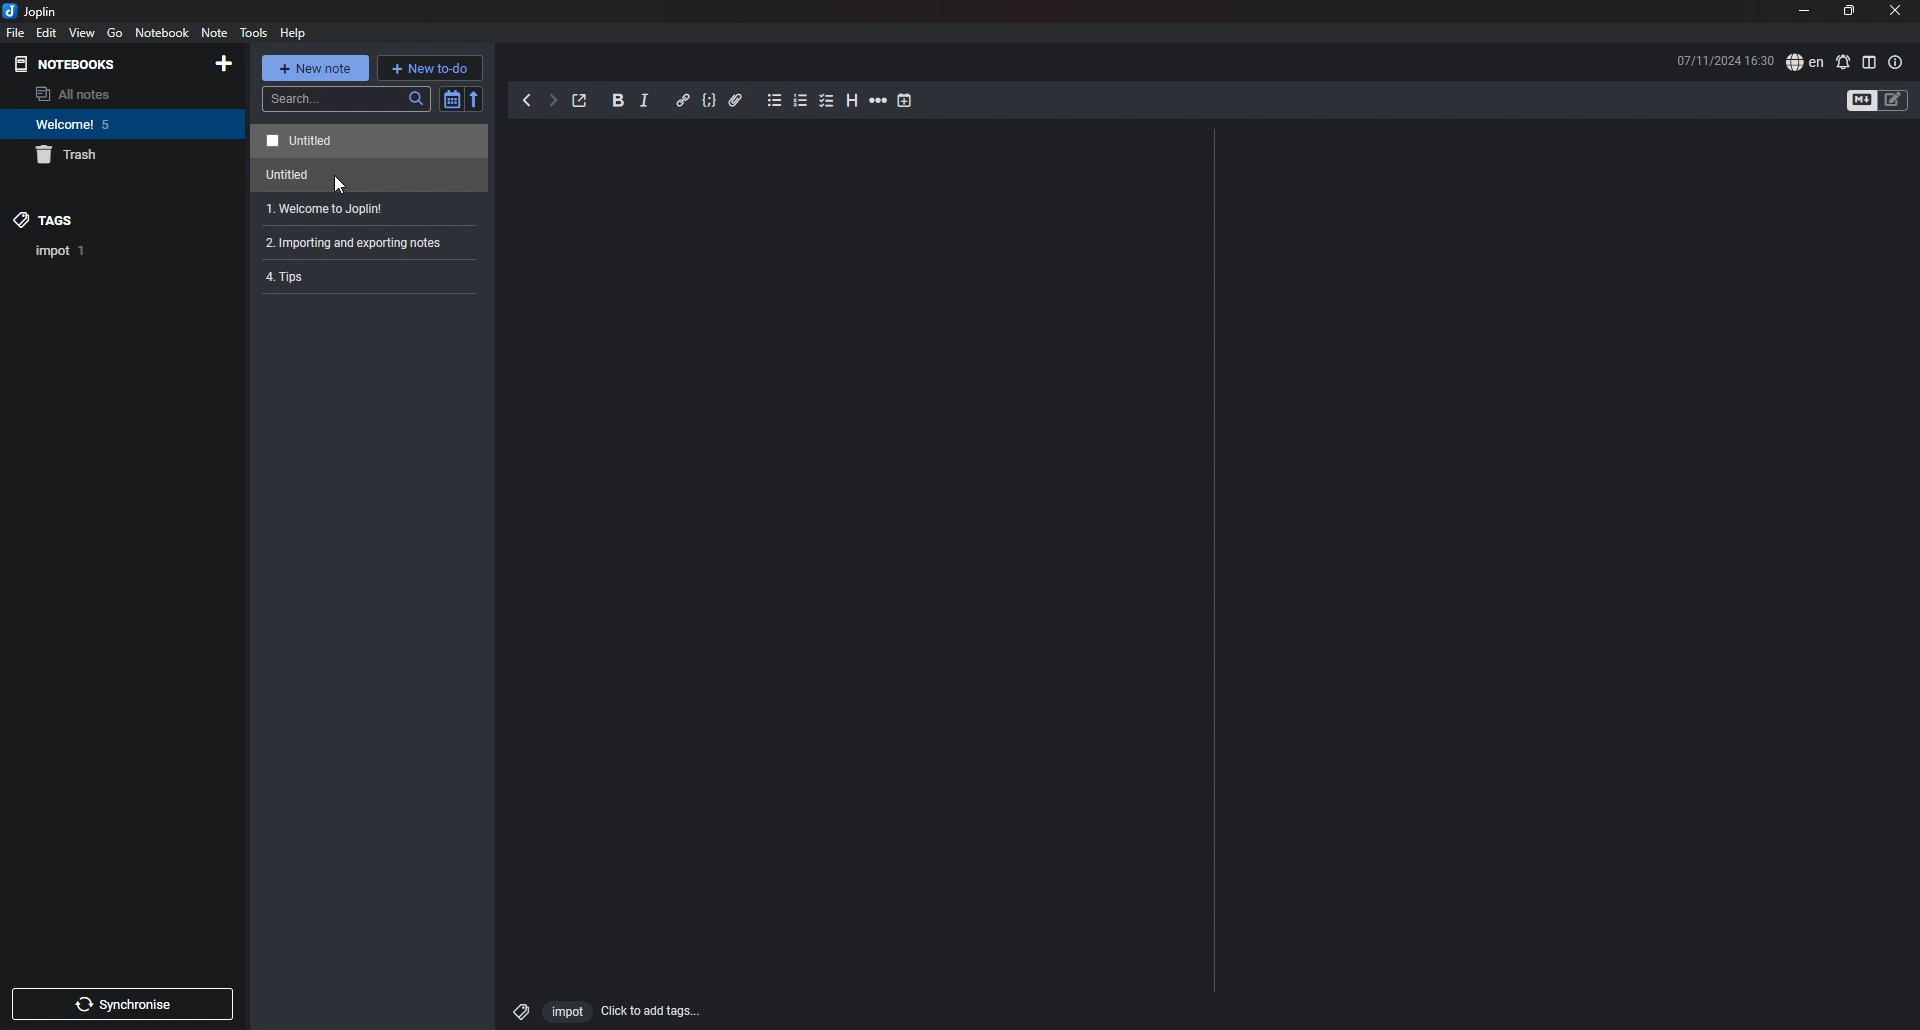 The height and width of the screenshot is (1030, 1920). I want to click on numbered list, so click(801, 100).